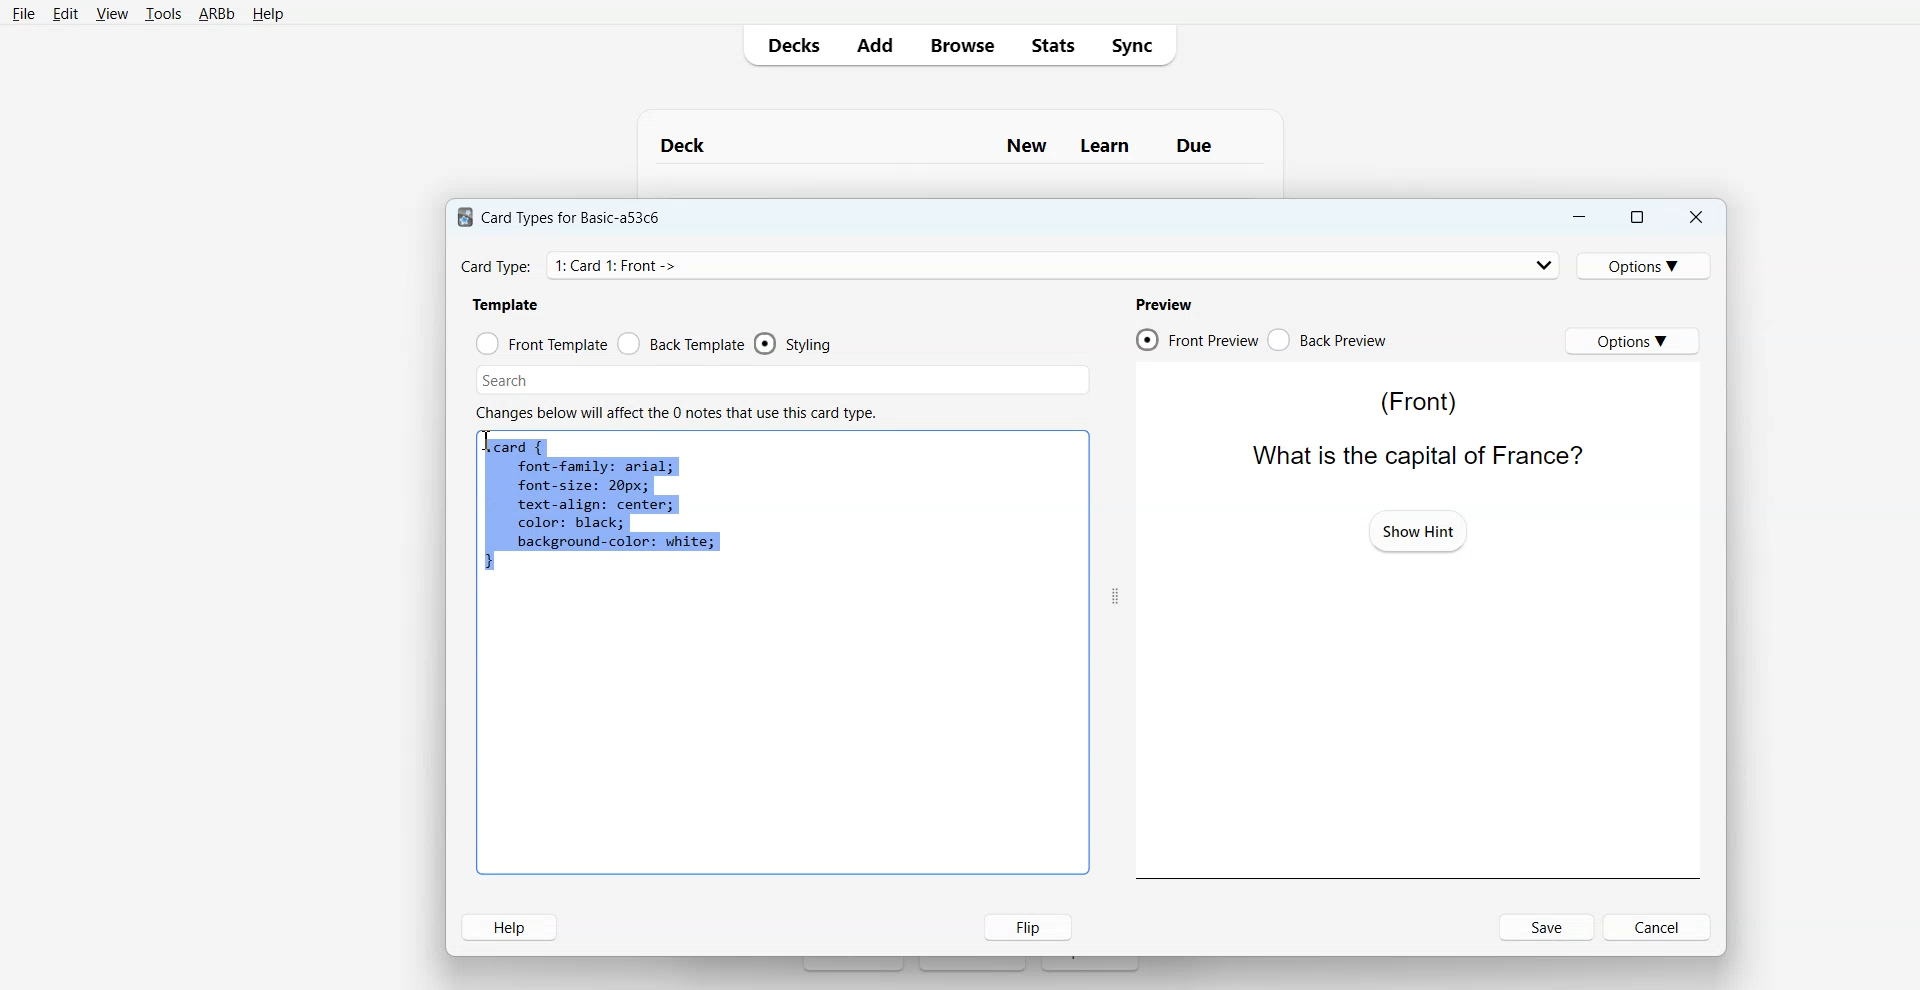 The width and height of the screenshot is (1920, 990). I want to click on File, so click(23, 13).